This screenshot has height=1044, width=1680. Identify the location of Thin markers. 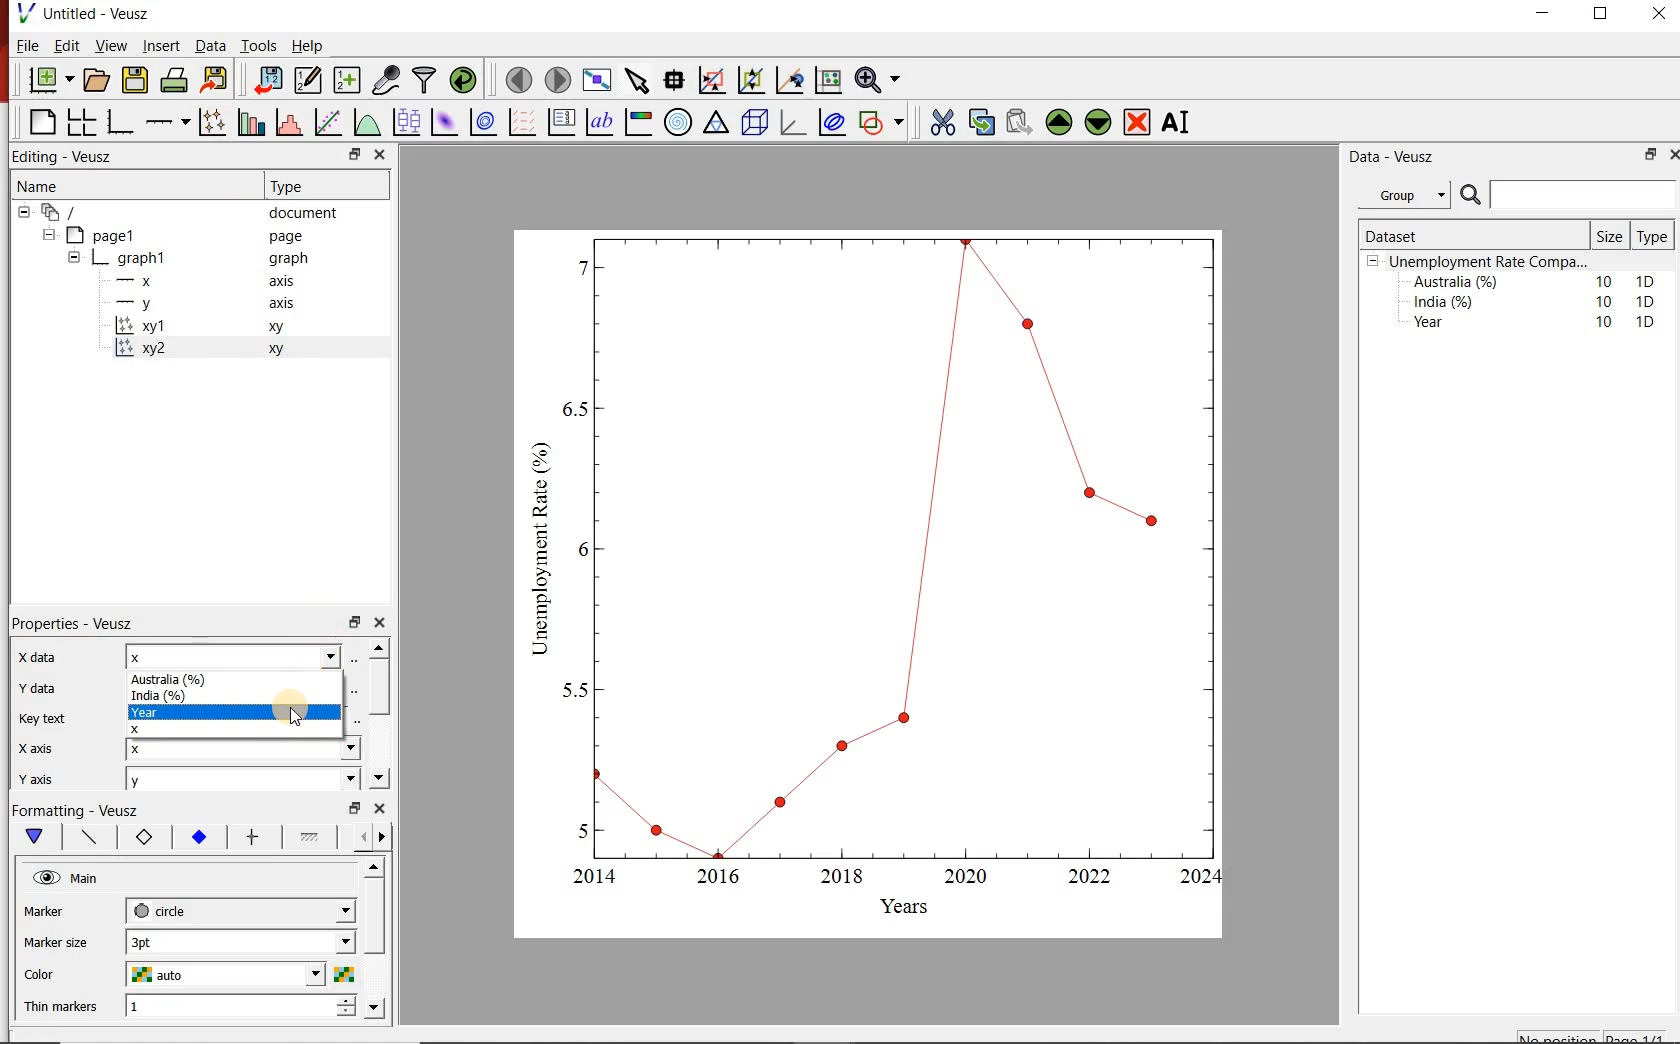
(62, 1008).